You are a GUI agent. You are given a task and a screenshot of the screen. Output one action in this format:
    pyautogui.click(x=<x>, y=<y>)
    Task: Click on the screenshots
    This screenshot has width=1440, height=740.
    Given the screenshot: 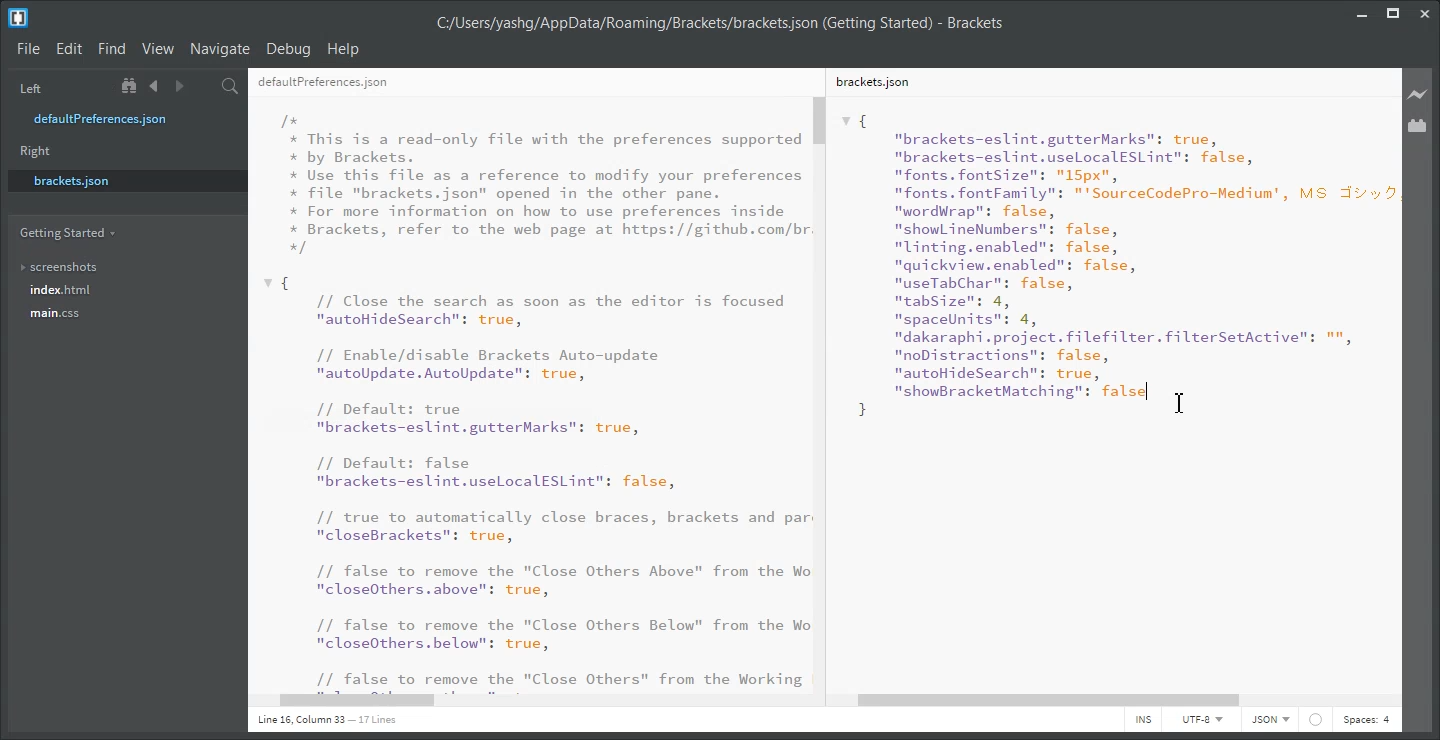 What is the action you would take?
    pyautogui.click(x=60, y=263)
    